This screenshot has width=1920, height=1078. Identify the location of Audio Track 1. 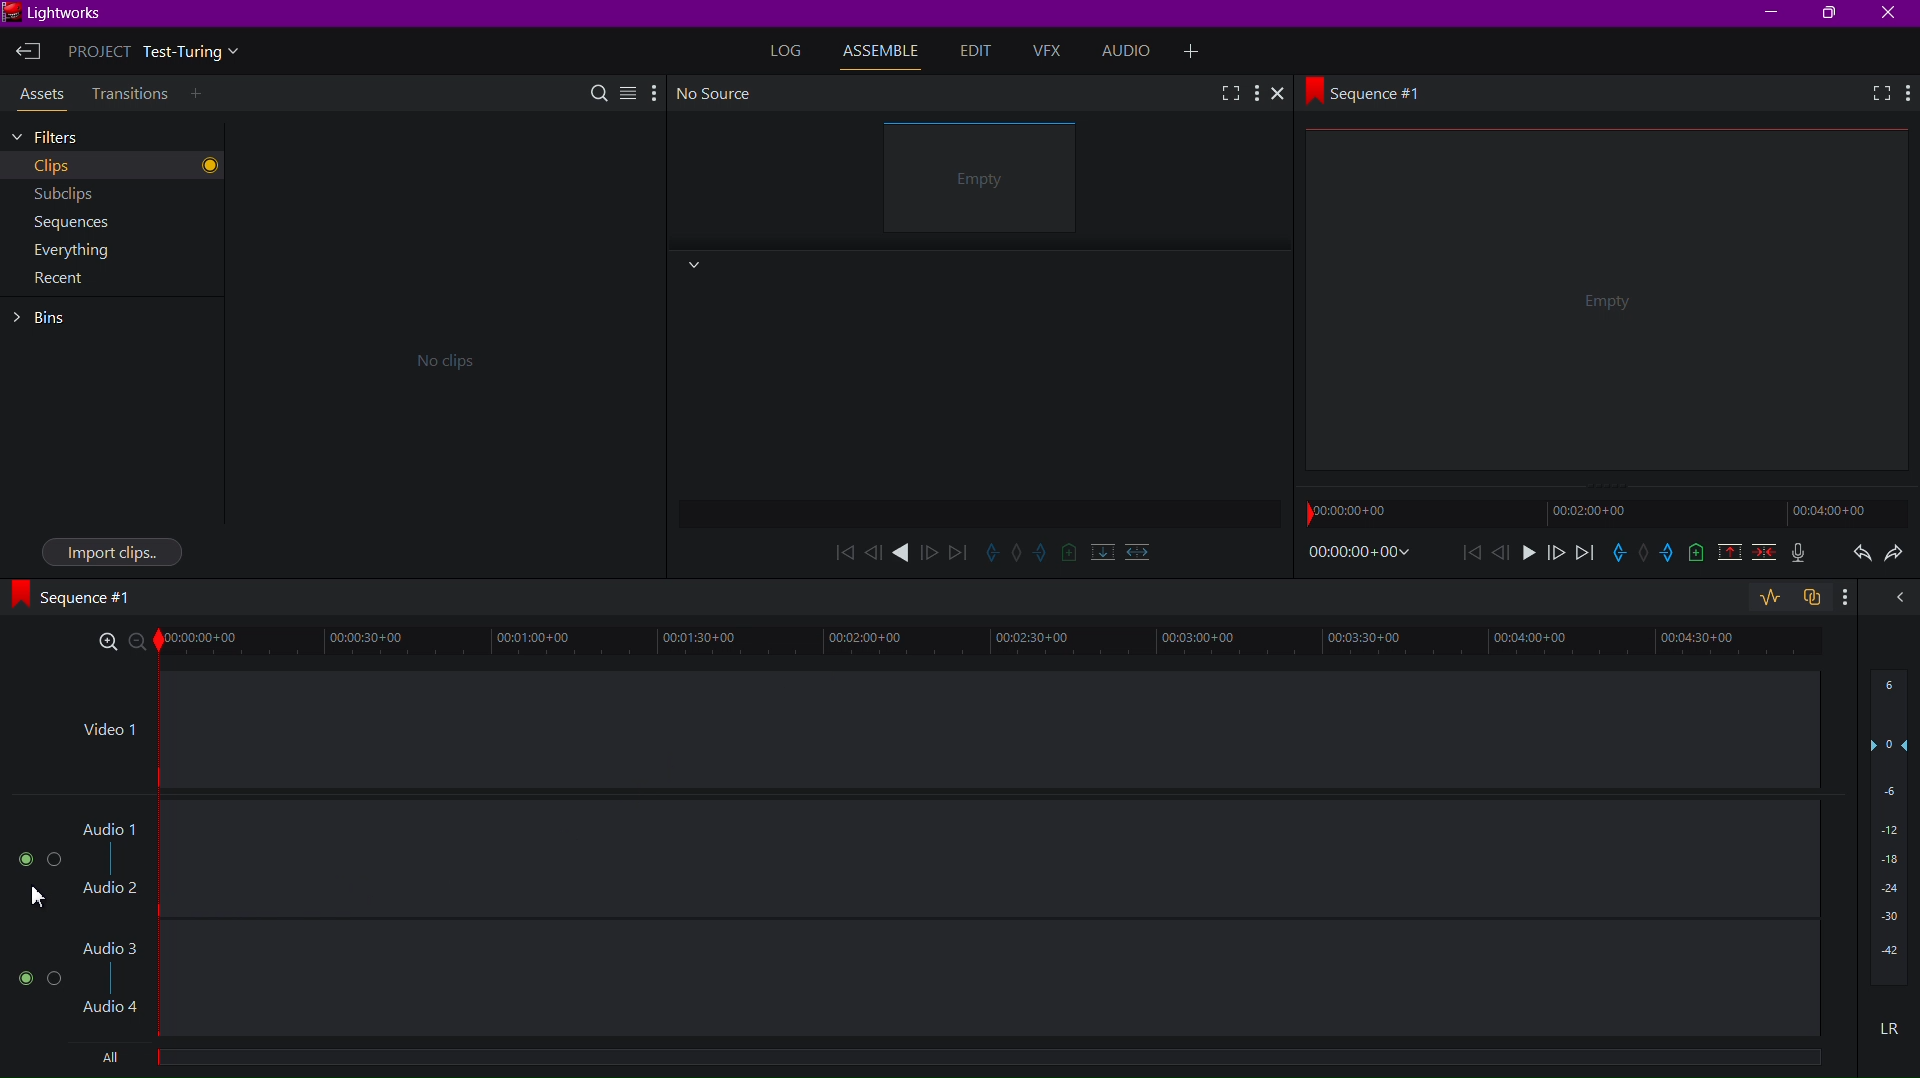
(992, 859).